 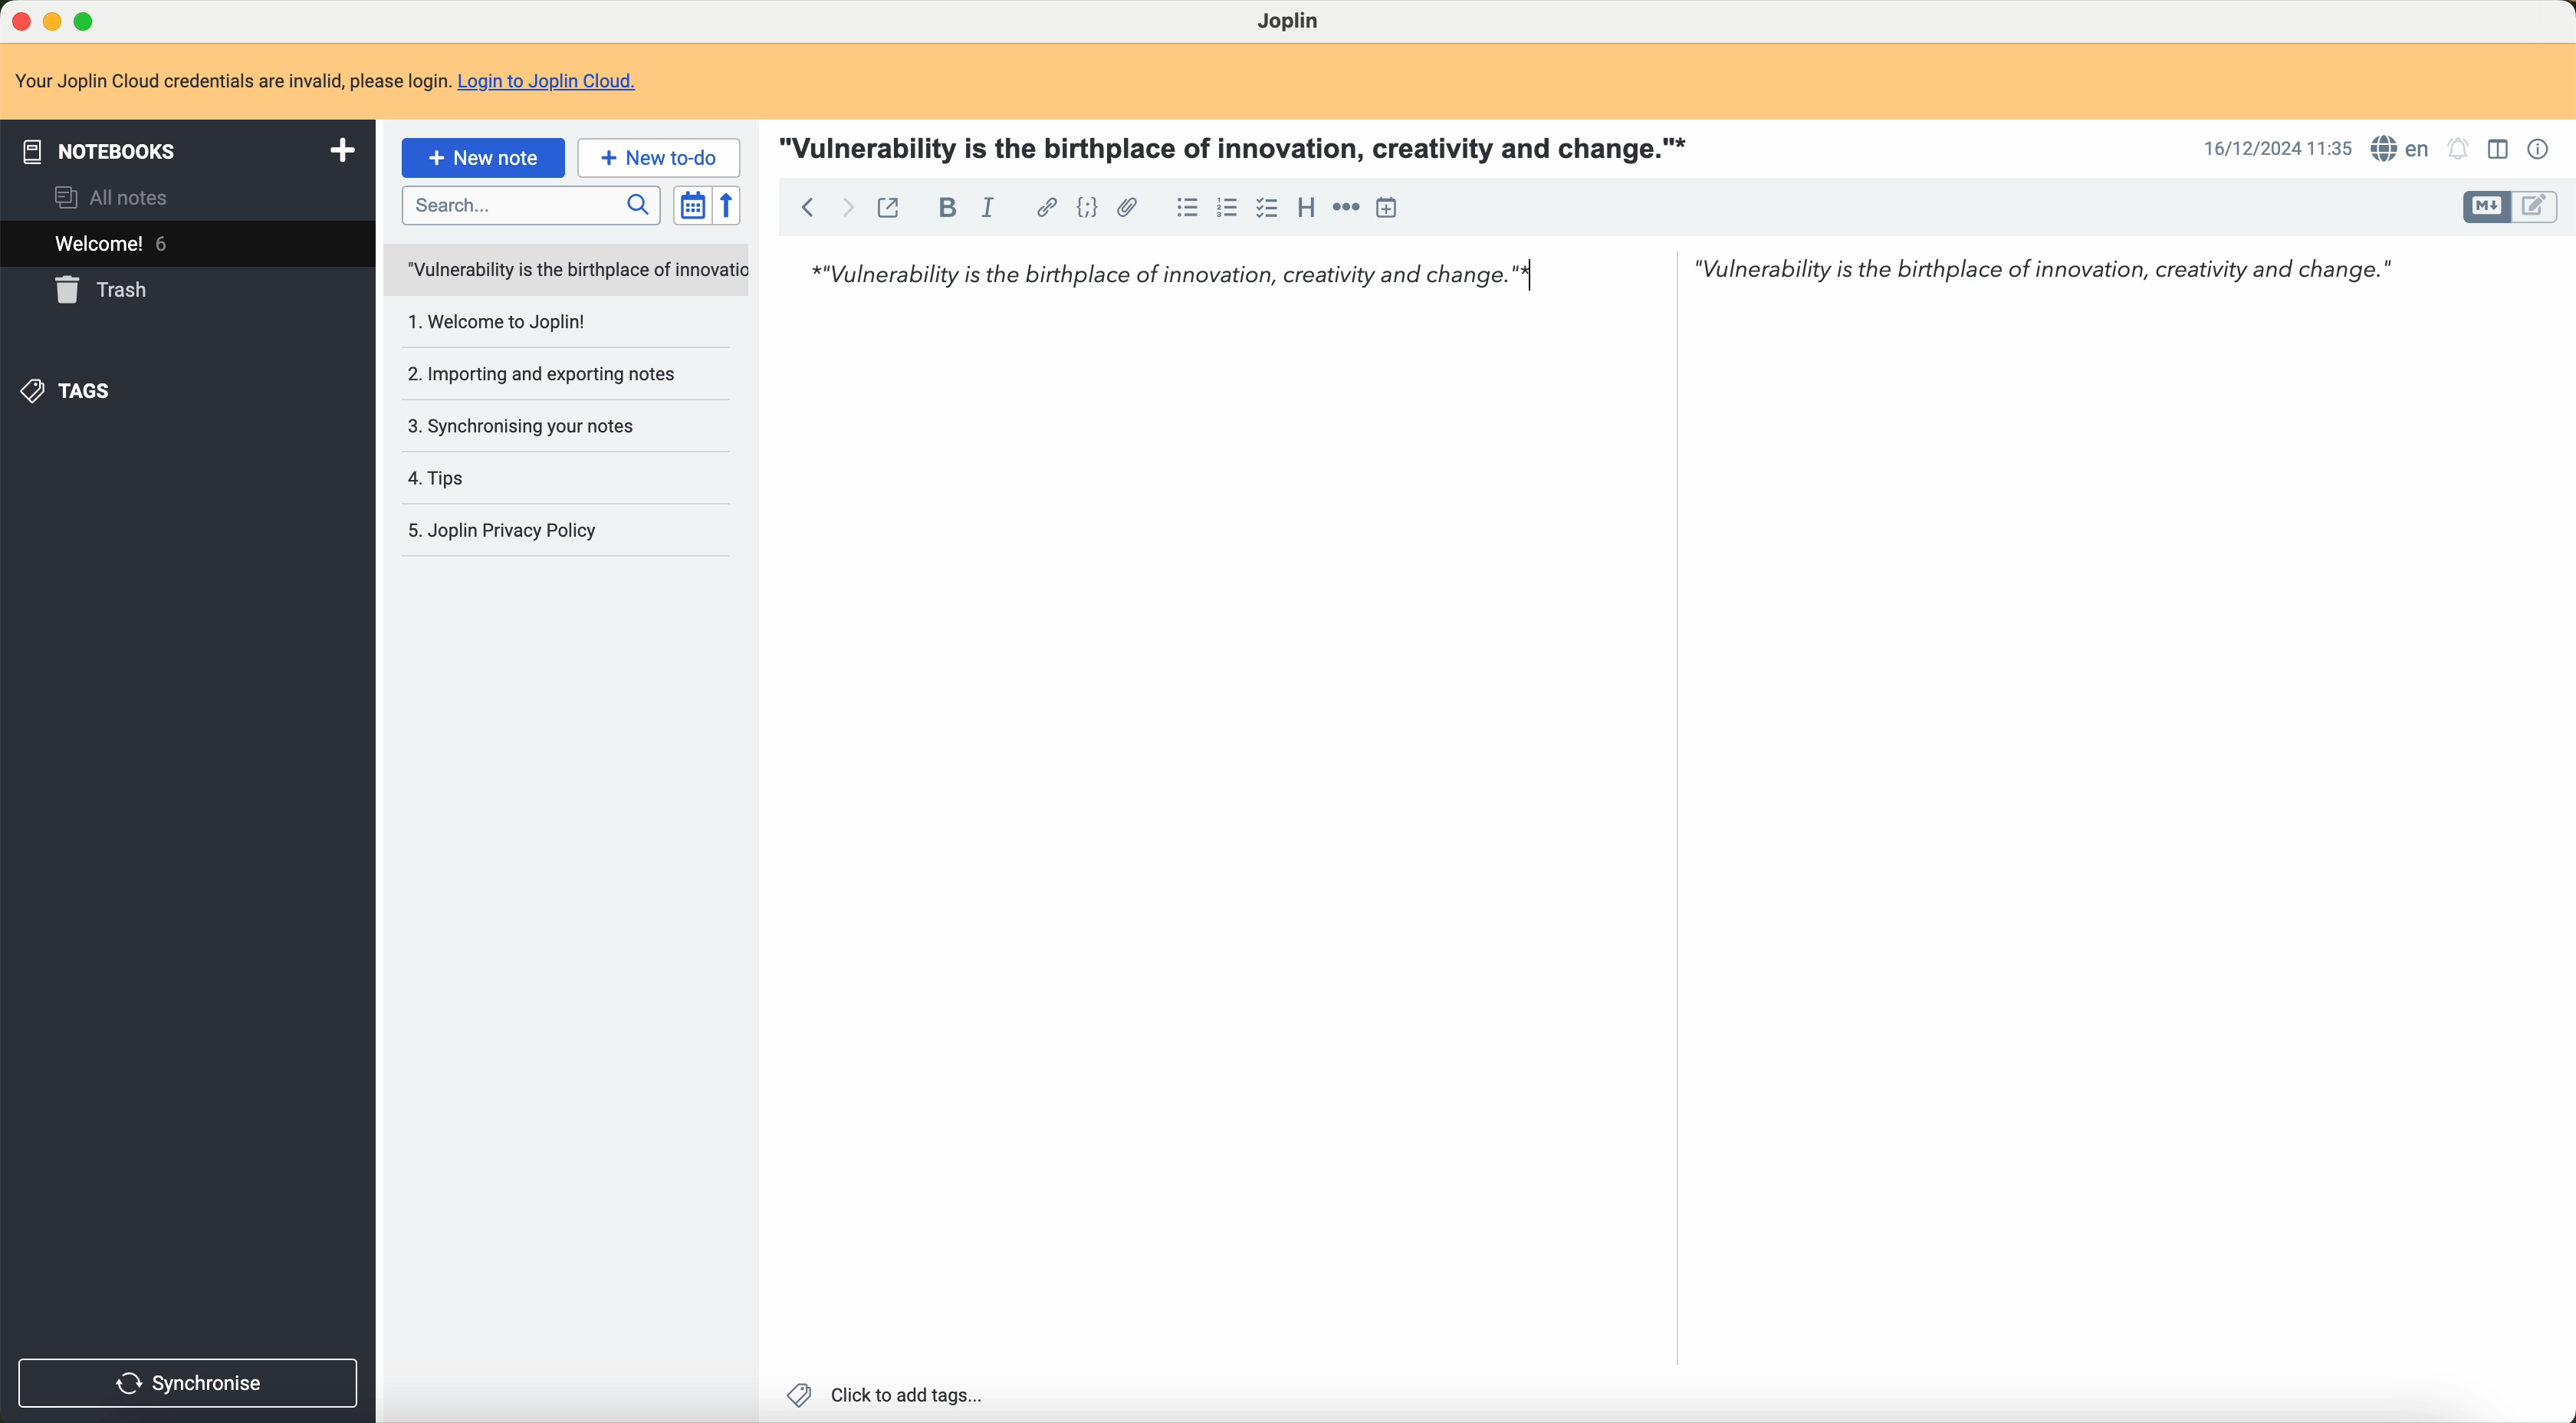 I want to click on "Vulnerability is the birthplace of innovation, creativity and change.", so click(x=2058, y=276).